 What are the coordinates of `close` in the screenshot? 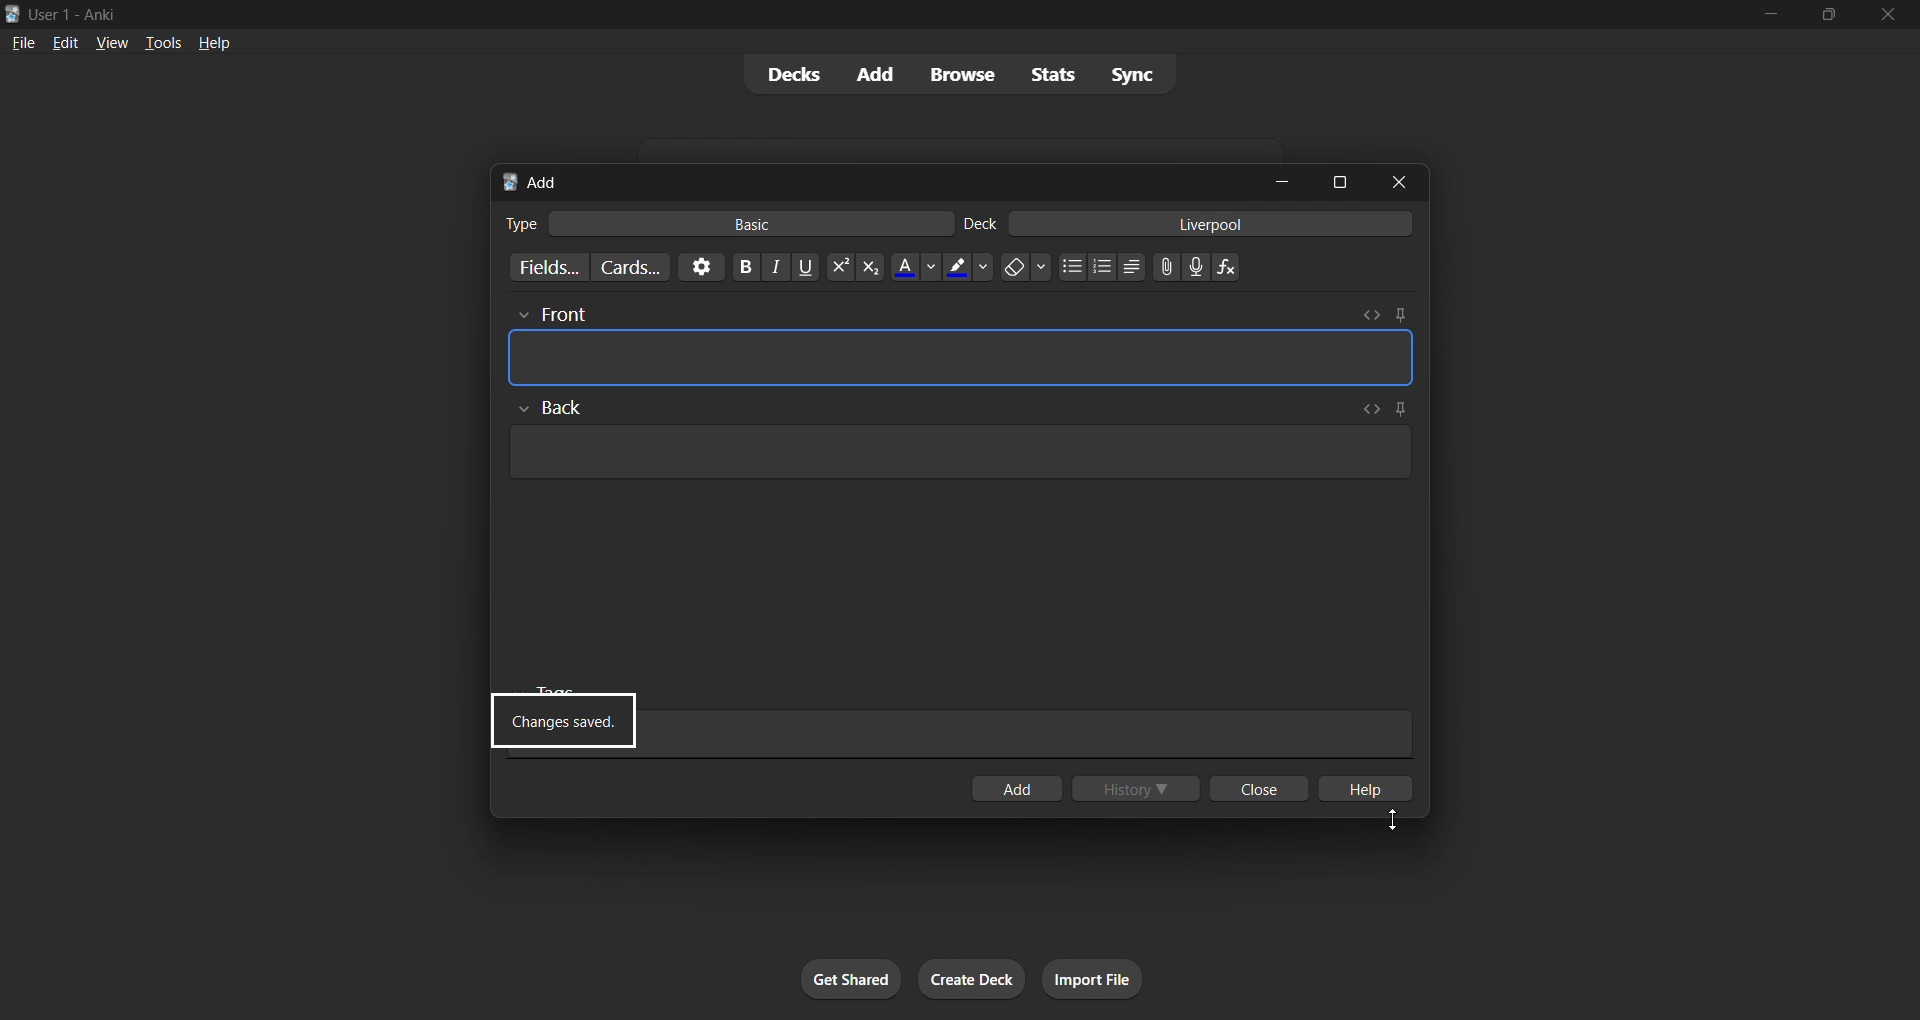 It's located at (1392, 182).